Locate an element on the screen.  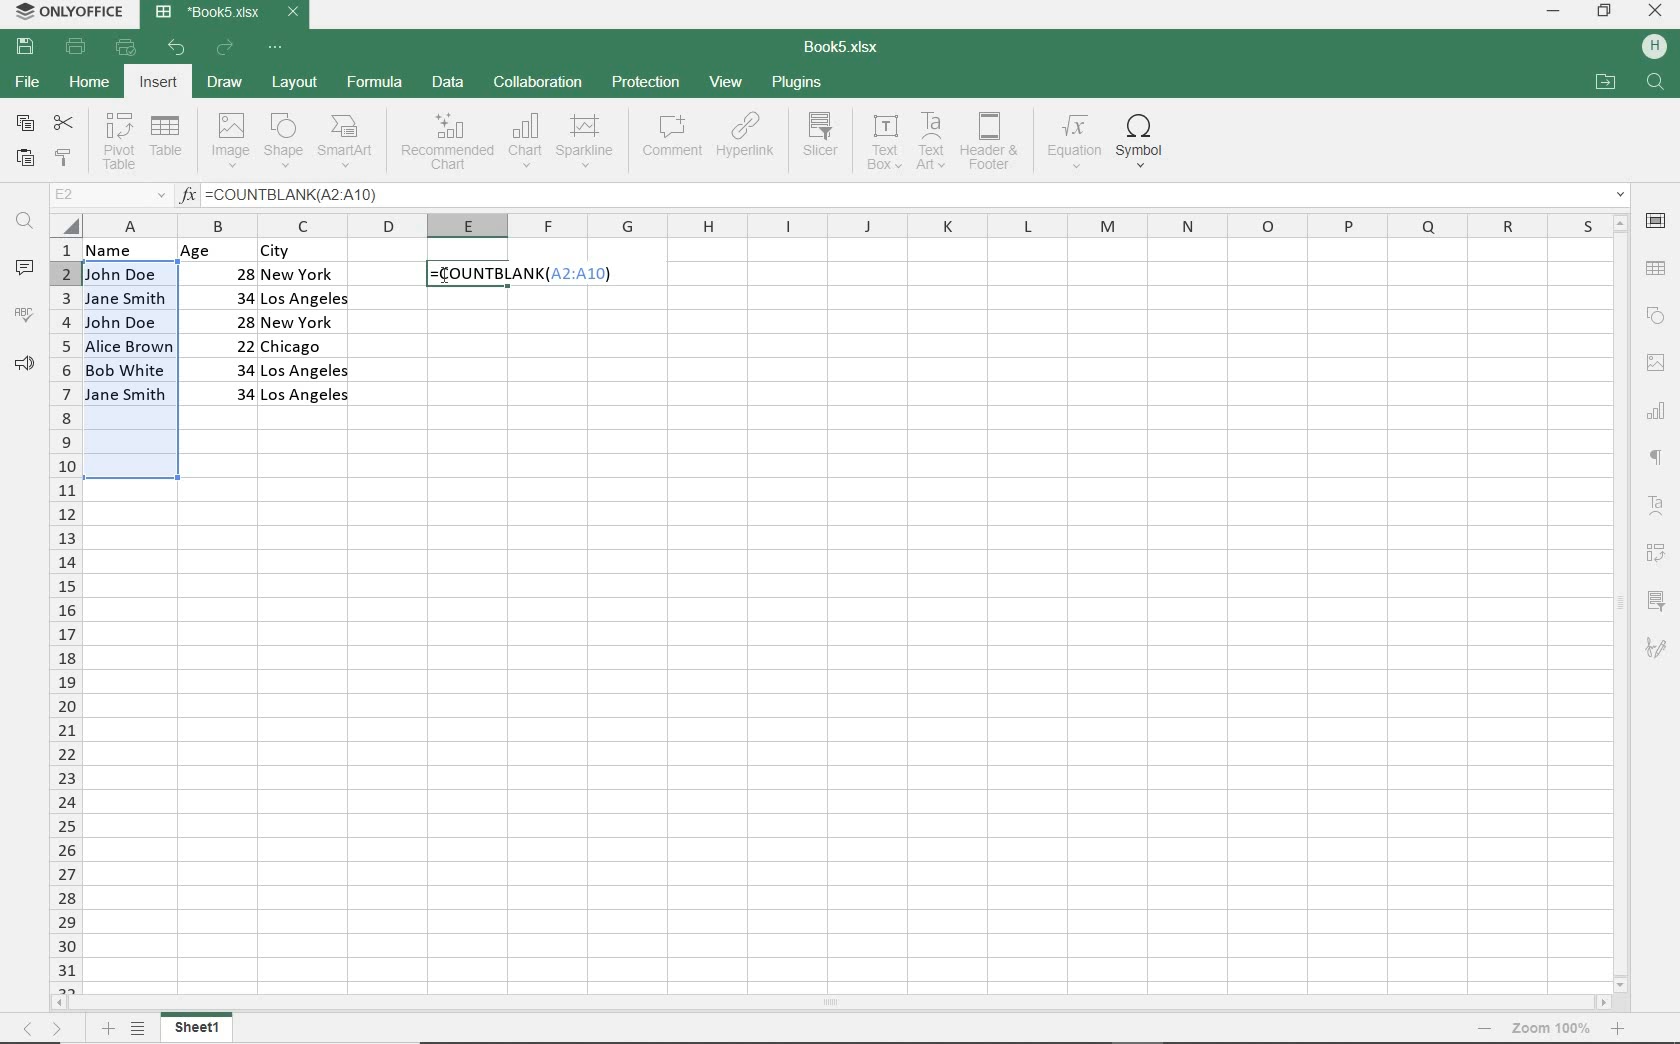
FIND is located at coordinates (1658, 84).